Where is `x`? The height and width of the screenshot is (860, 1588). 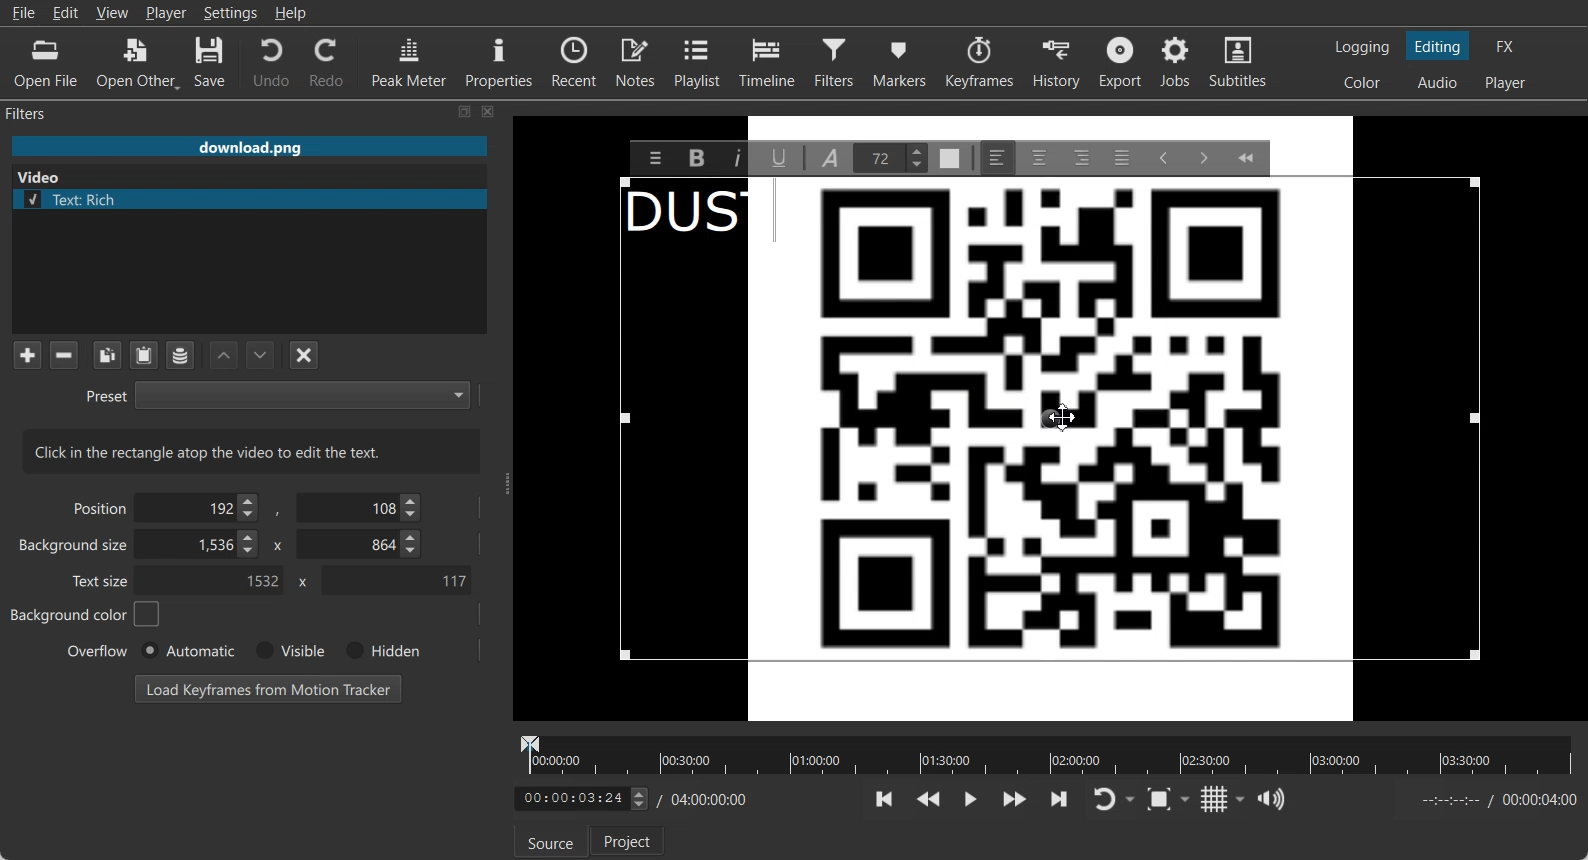 x is located at coordinates (299, 582).